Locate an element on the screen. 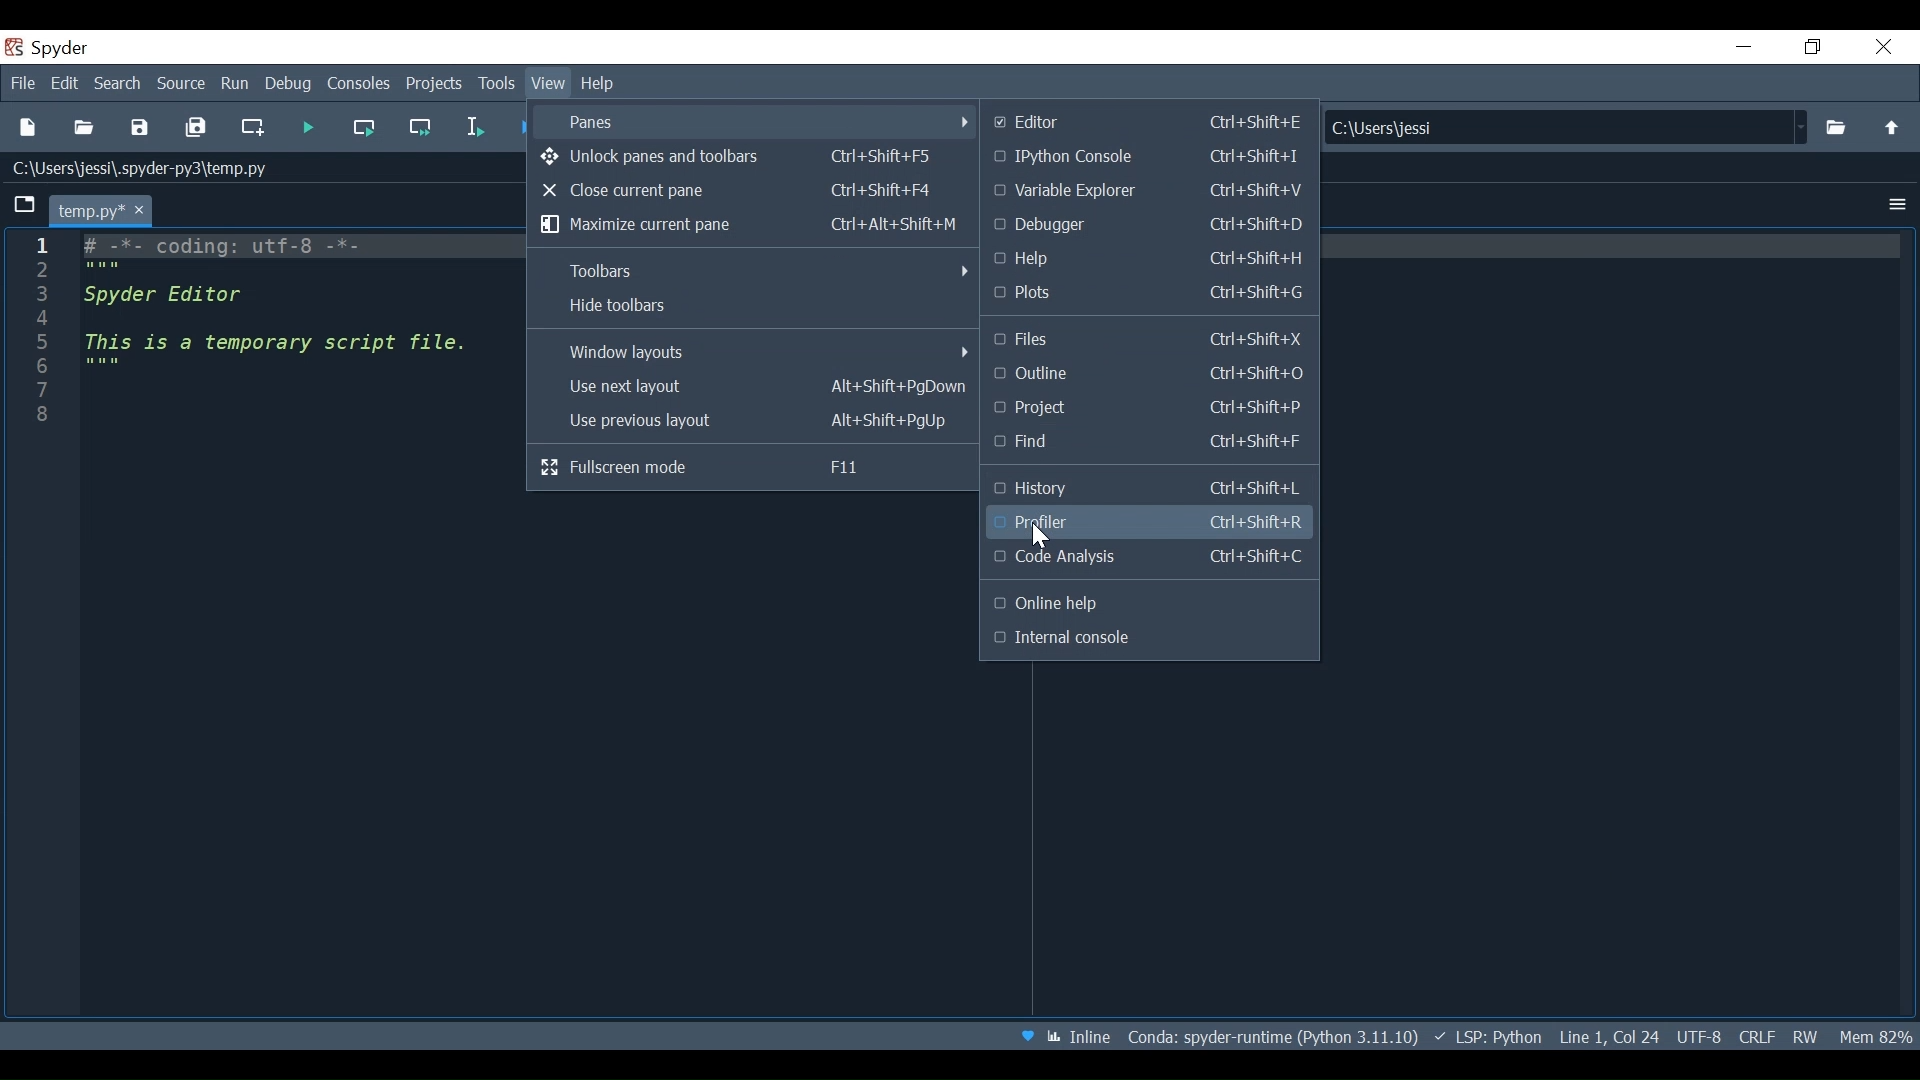 The image size is (1920, 1080). Run is located at coordinates (233, 83).